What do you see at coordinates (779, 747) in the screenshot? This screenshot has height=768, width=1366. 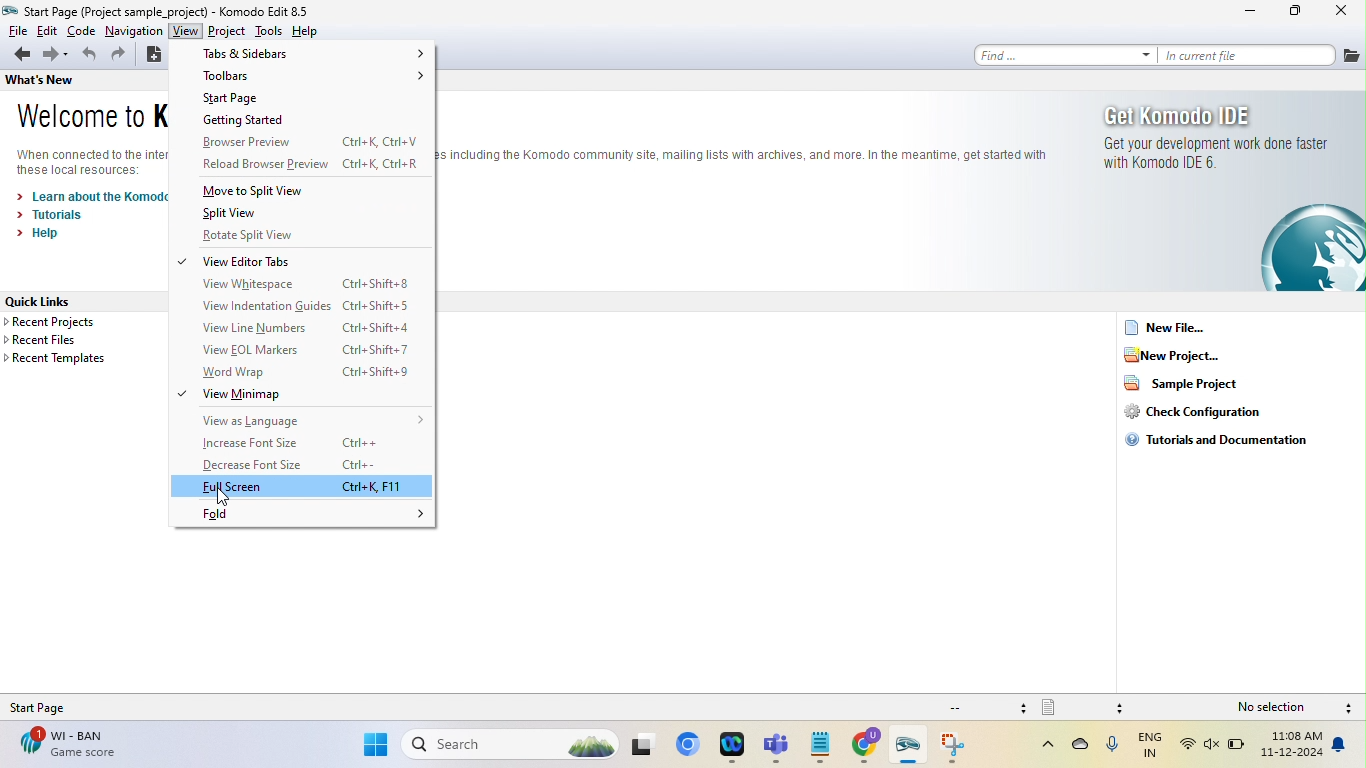 I see `apps on taskbar` at bounding box center [779, 747].